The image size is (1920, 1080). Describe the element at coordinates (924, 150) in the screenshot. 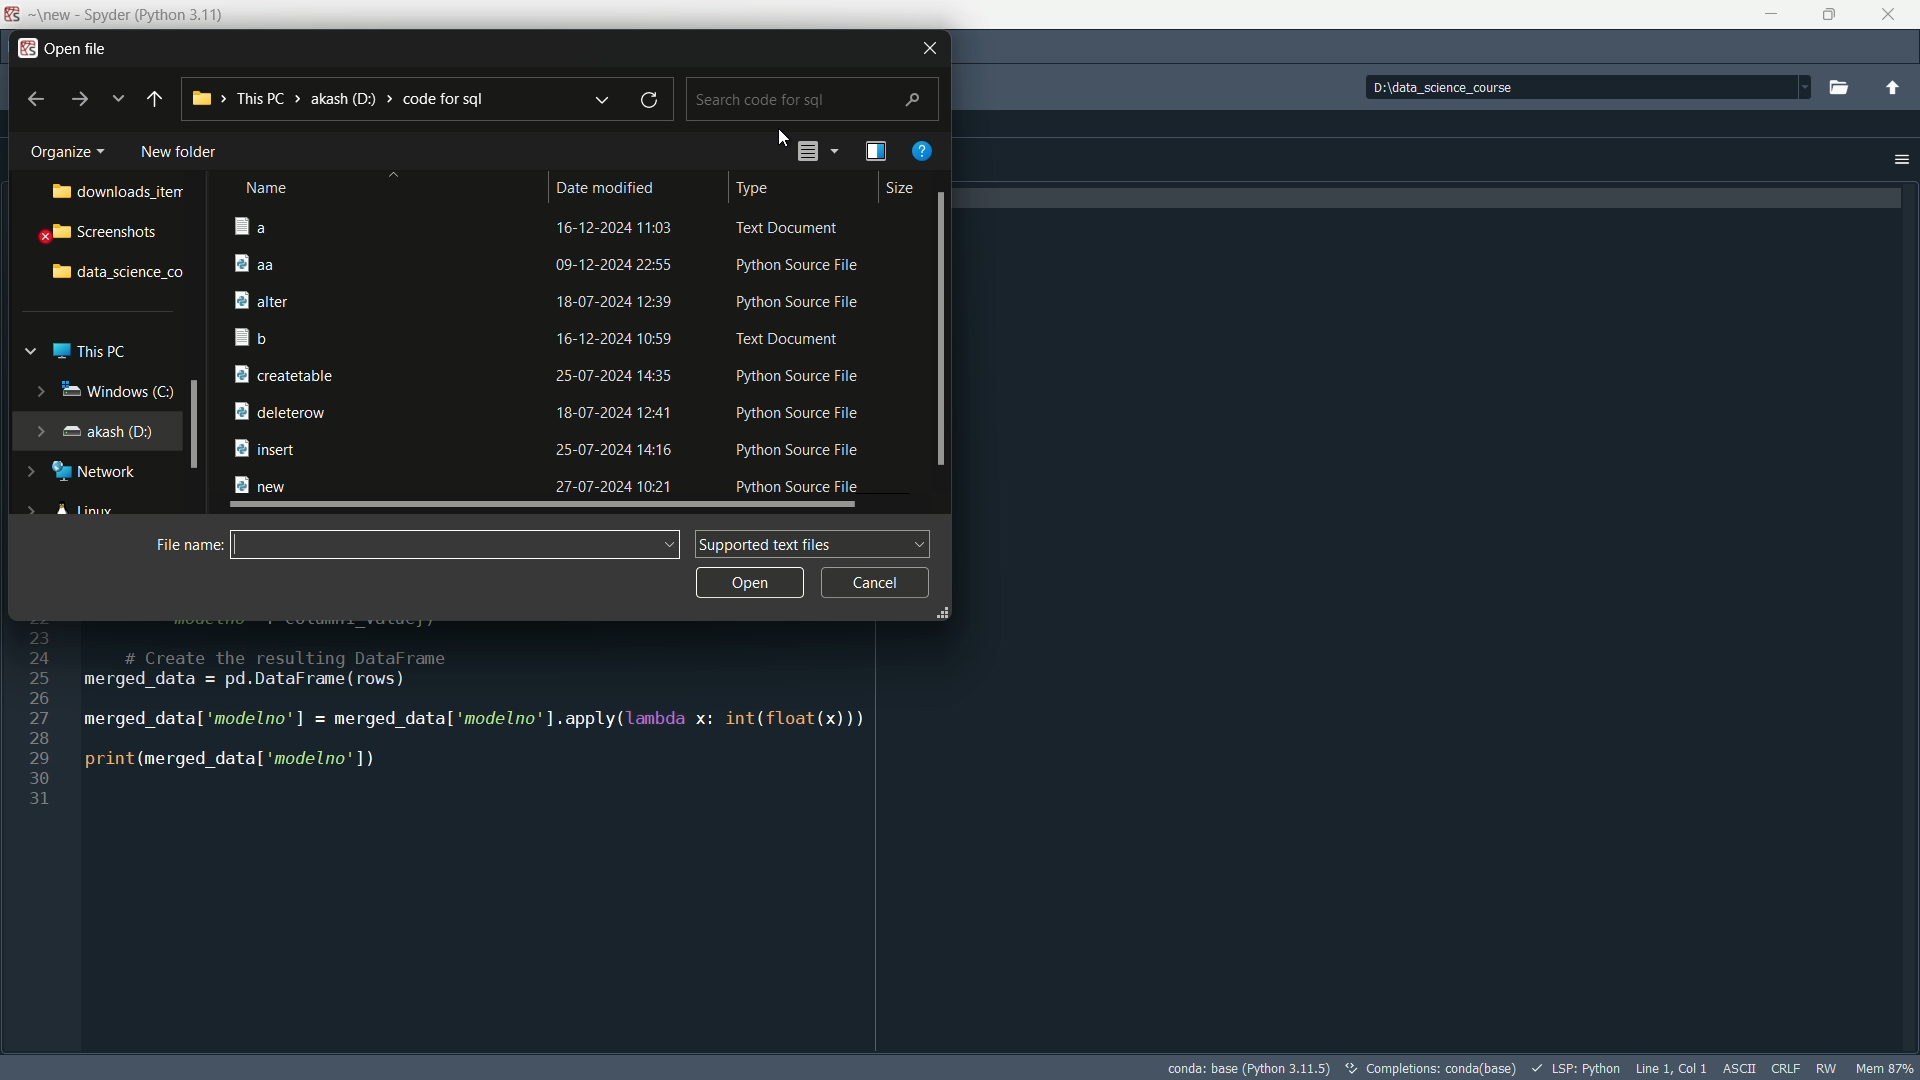

I see `get help` at that location.